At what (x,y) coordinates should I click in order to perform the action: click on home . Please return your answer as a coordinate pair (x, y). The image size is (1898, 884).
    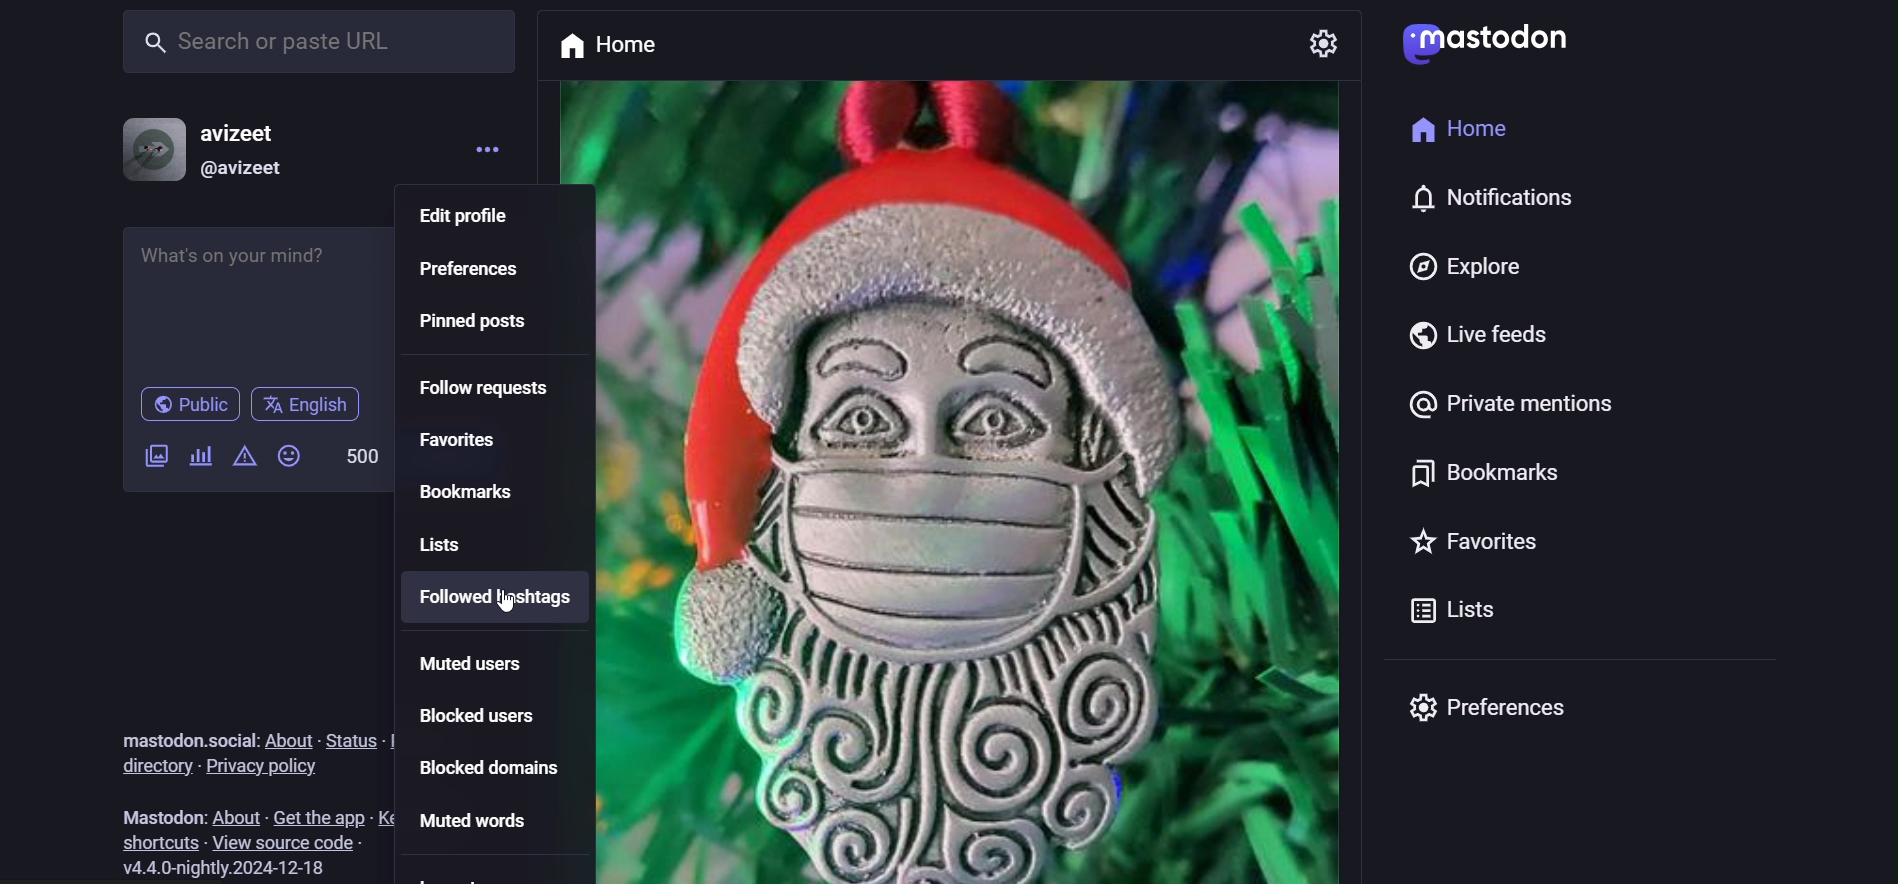
    Looking at the image, I should click on (648, 45).